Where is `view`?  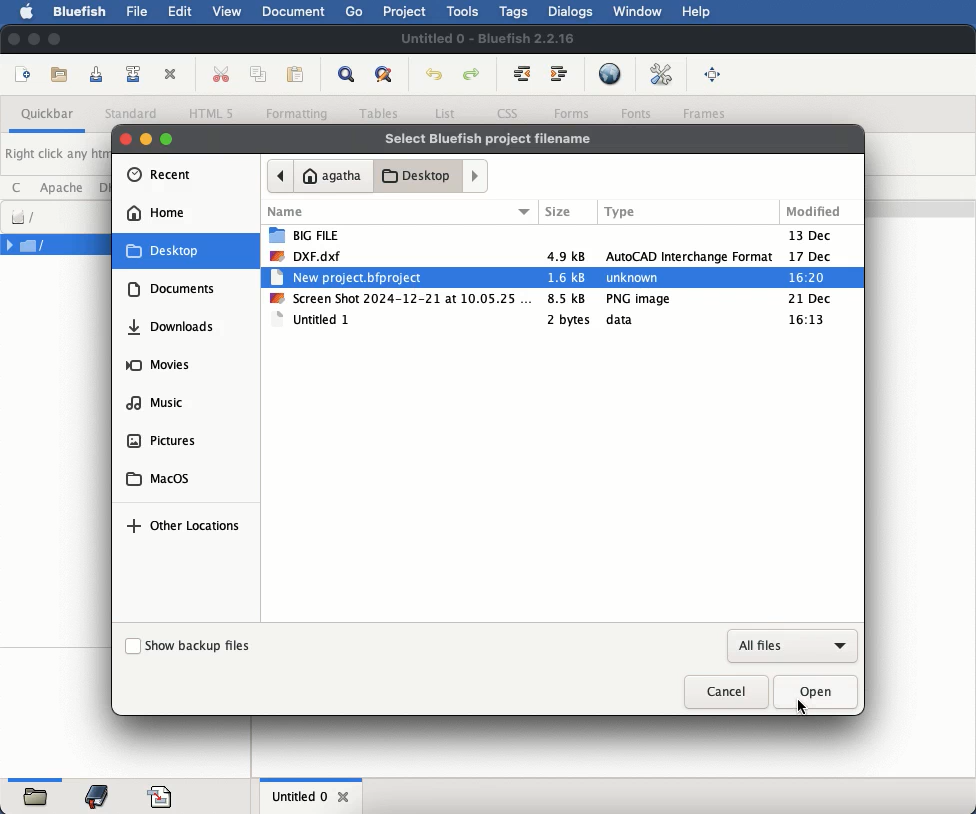
view is located at coordinates (226, 14).